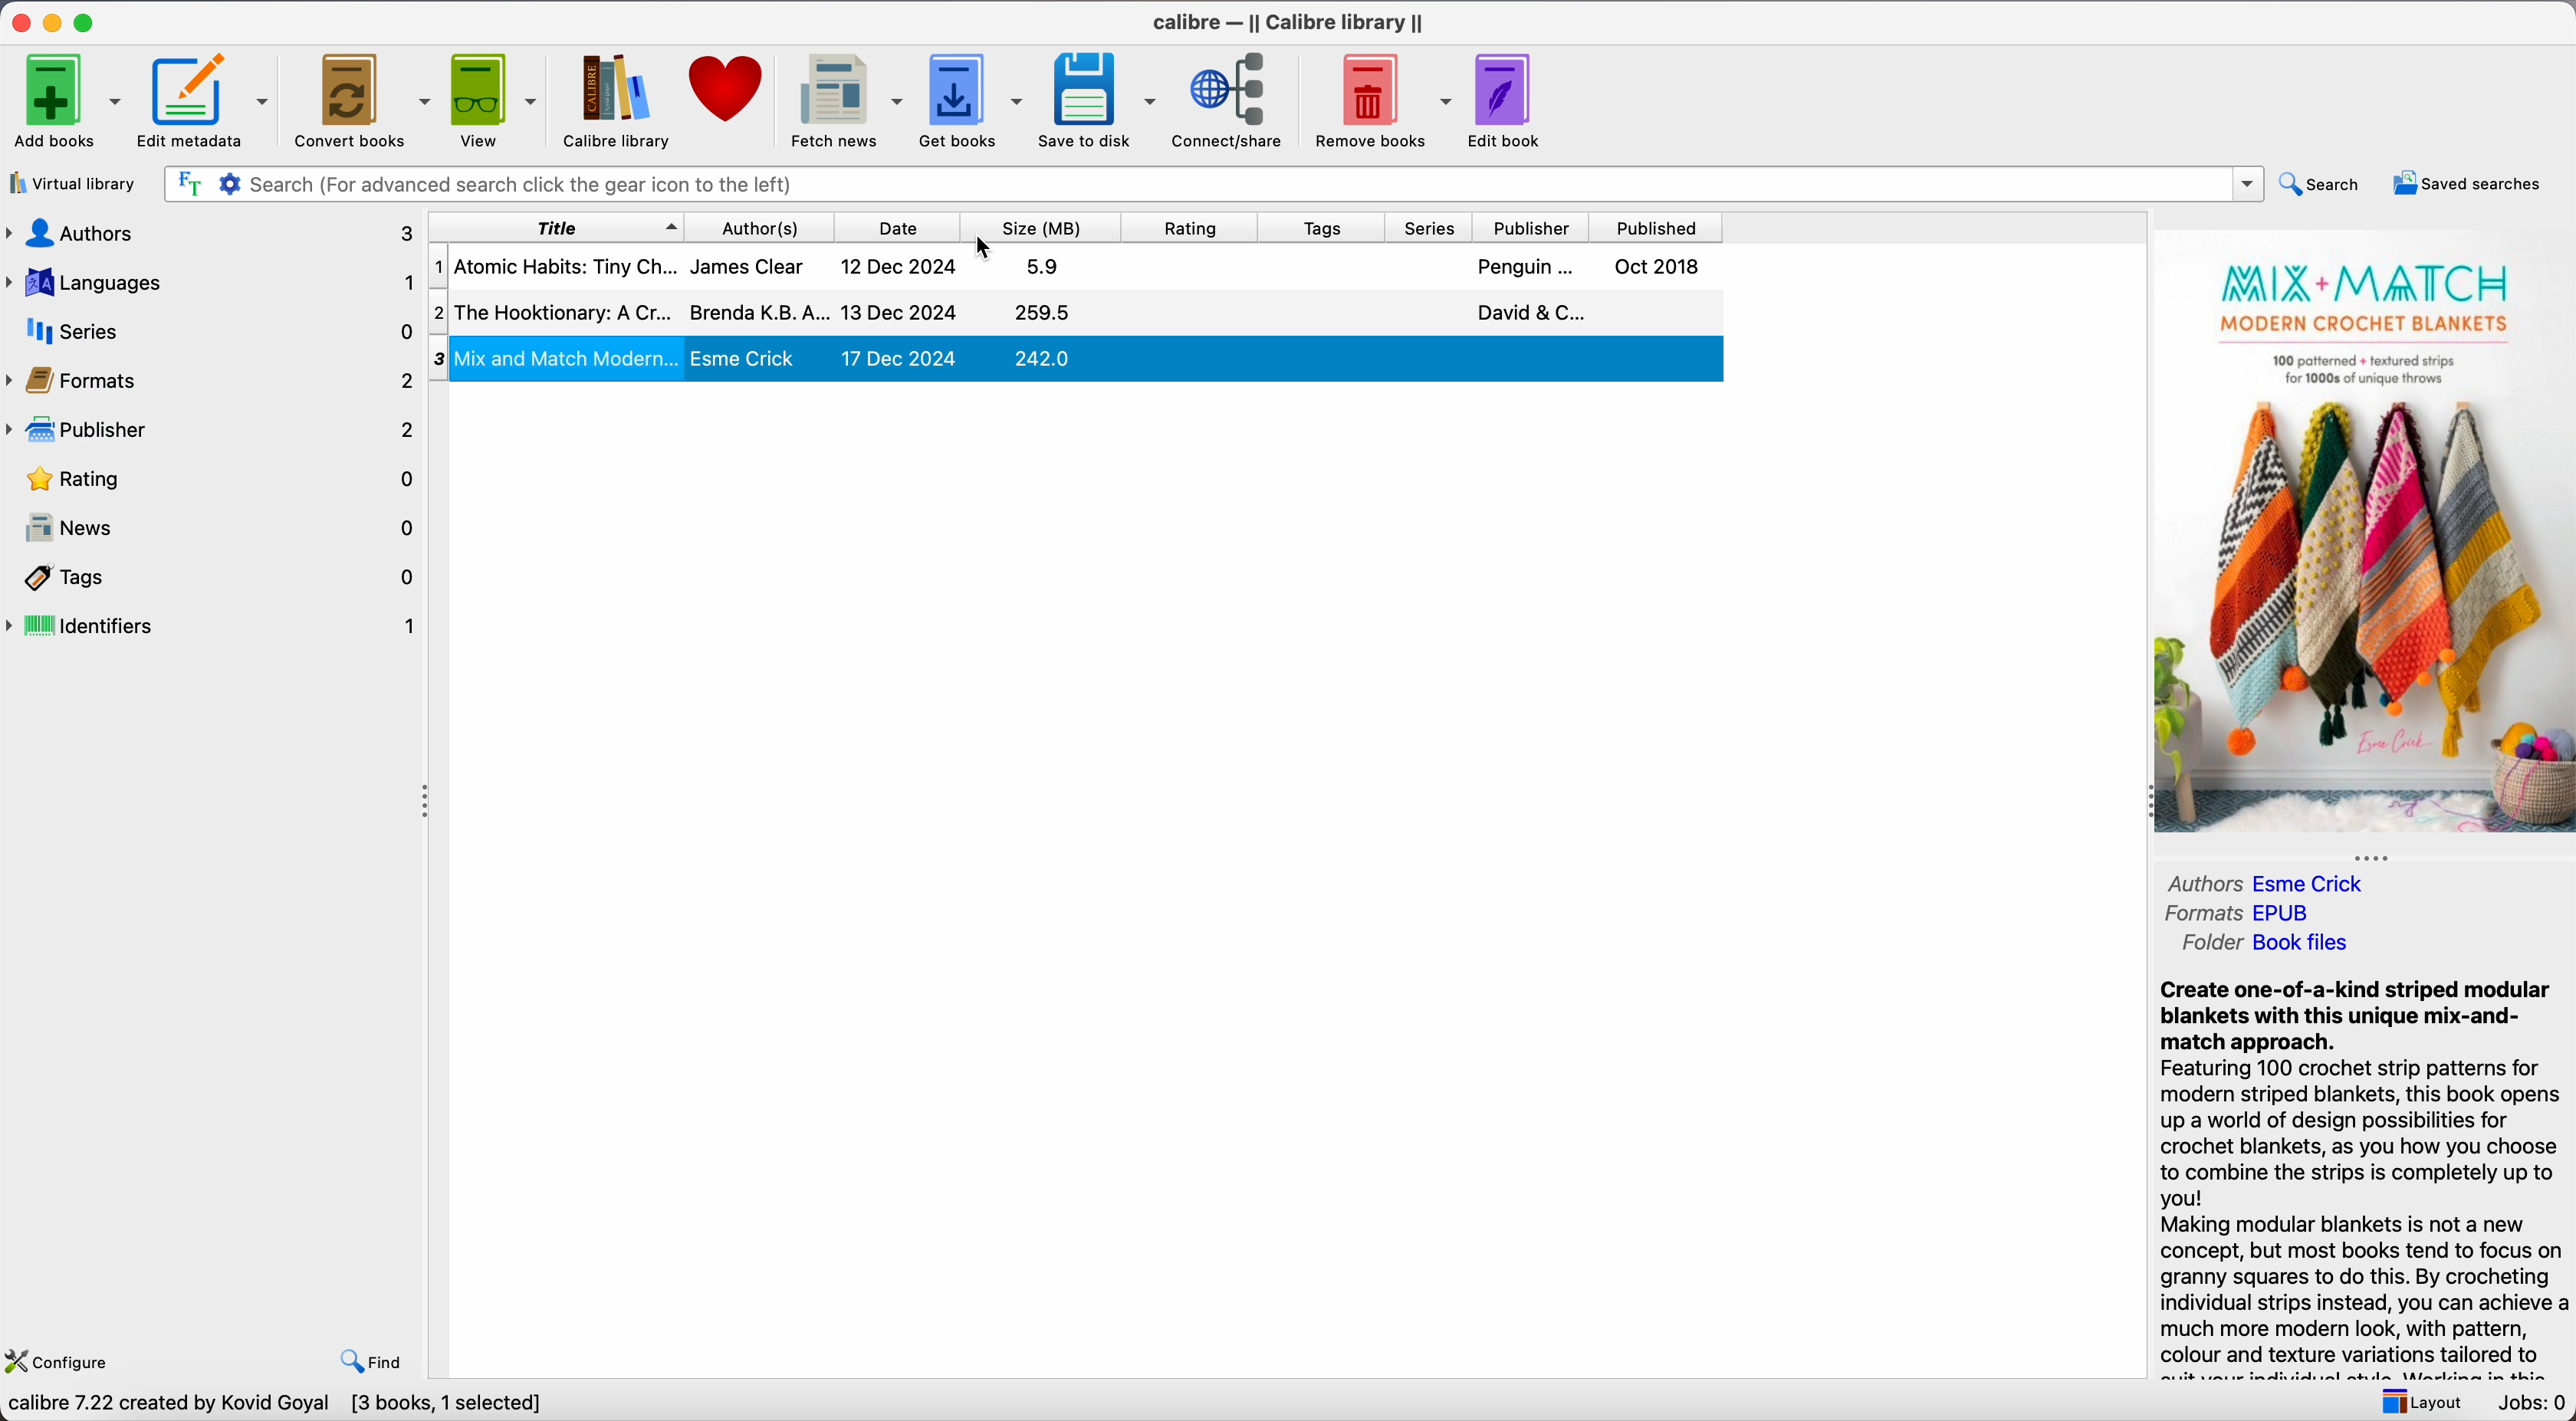 The height and width of the screenshot is (1421, 2576). I want to click on convert books, so click(362, 98).